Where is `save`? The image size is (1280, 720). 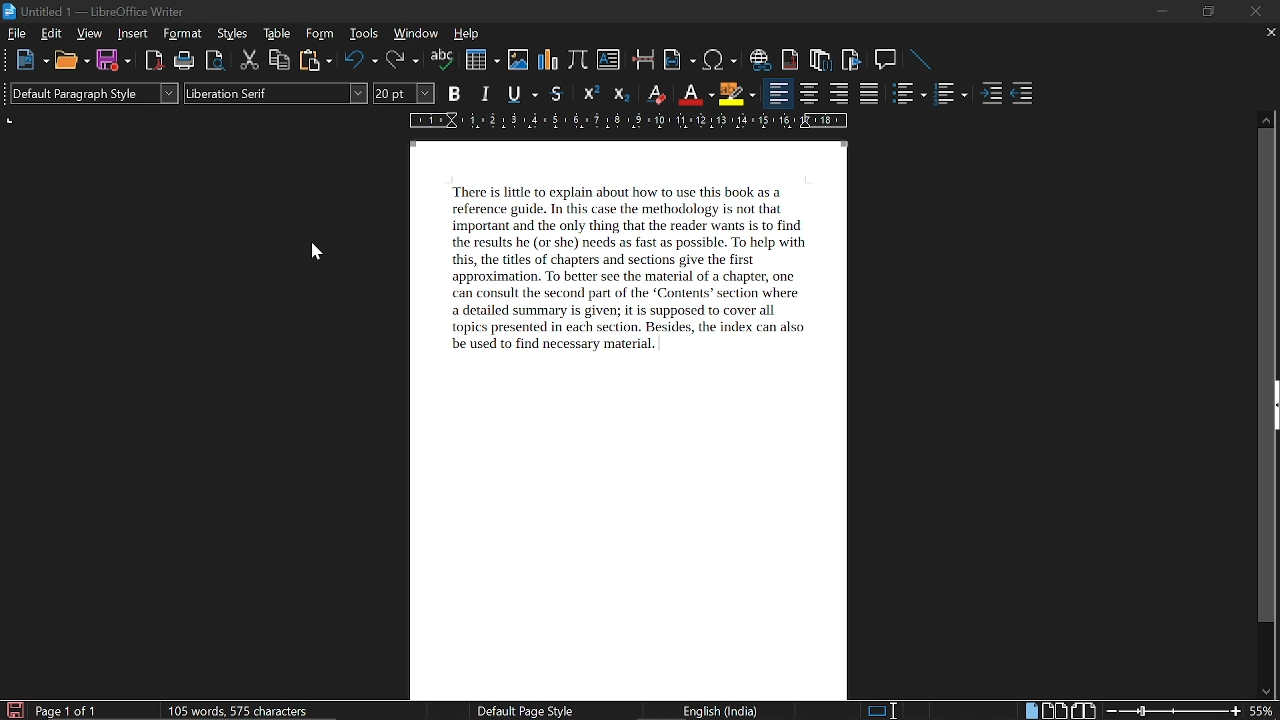 save is located at coordinates (113, 59).